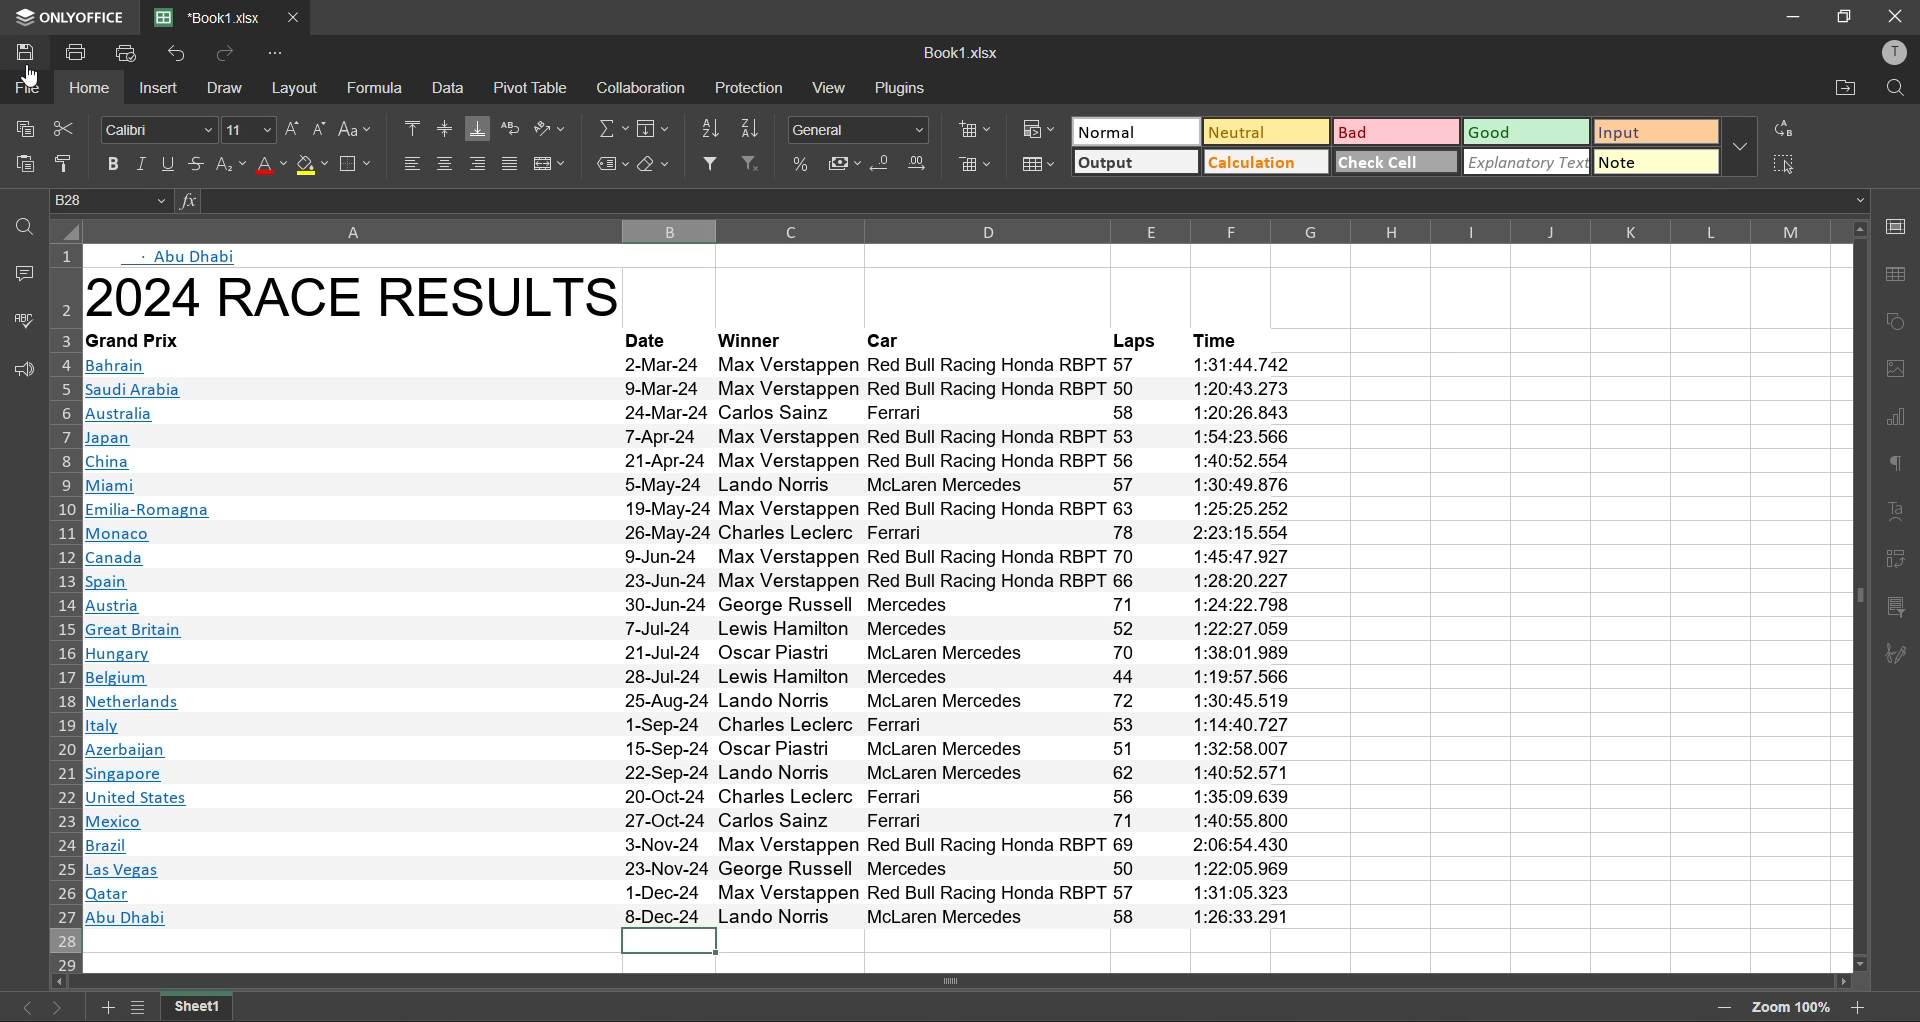  I want to click on Winner, so click(752, 340).